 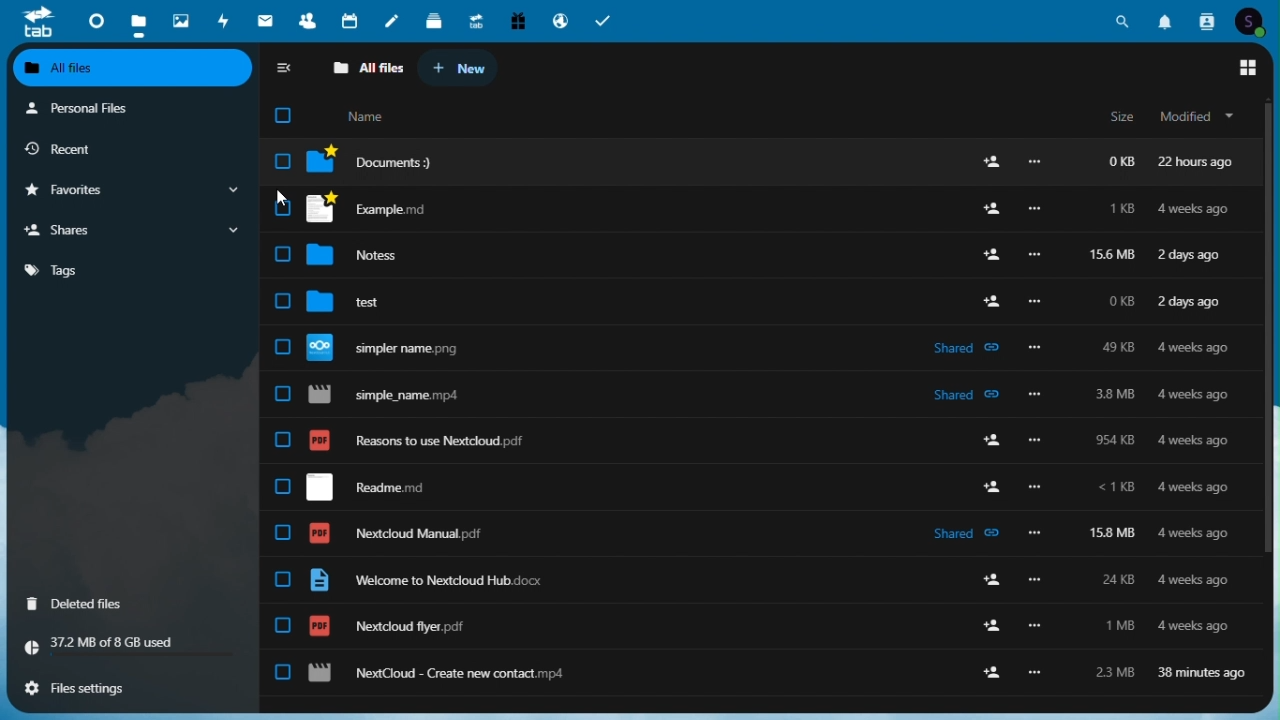 What do you see at coordinates (516, 20) in the screenshot?
I see `Free trial` at bounding box center [516, 20].